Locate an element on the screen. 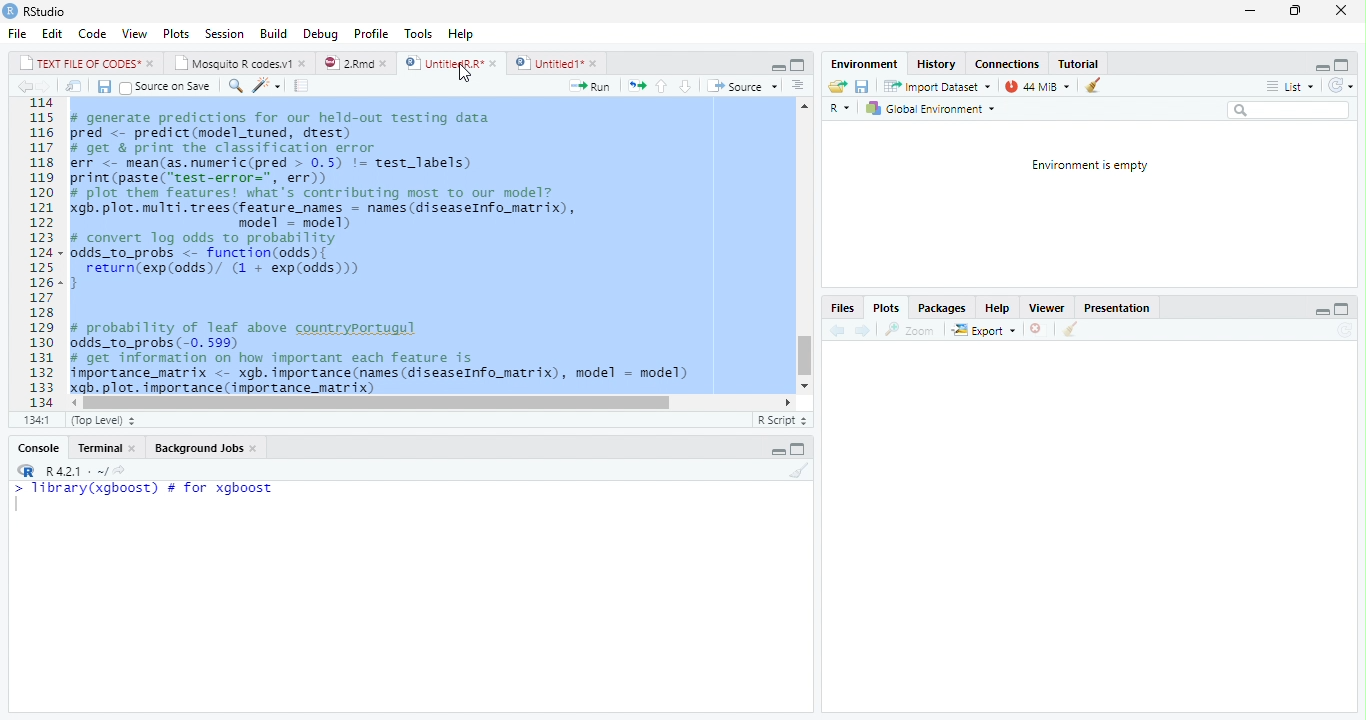 The height and width of the screenshot is (720, 1366). File is located at coordinates (16, 33).